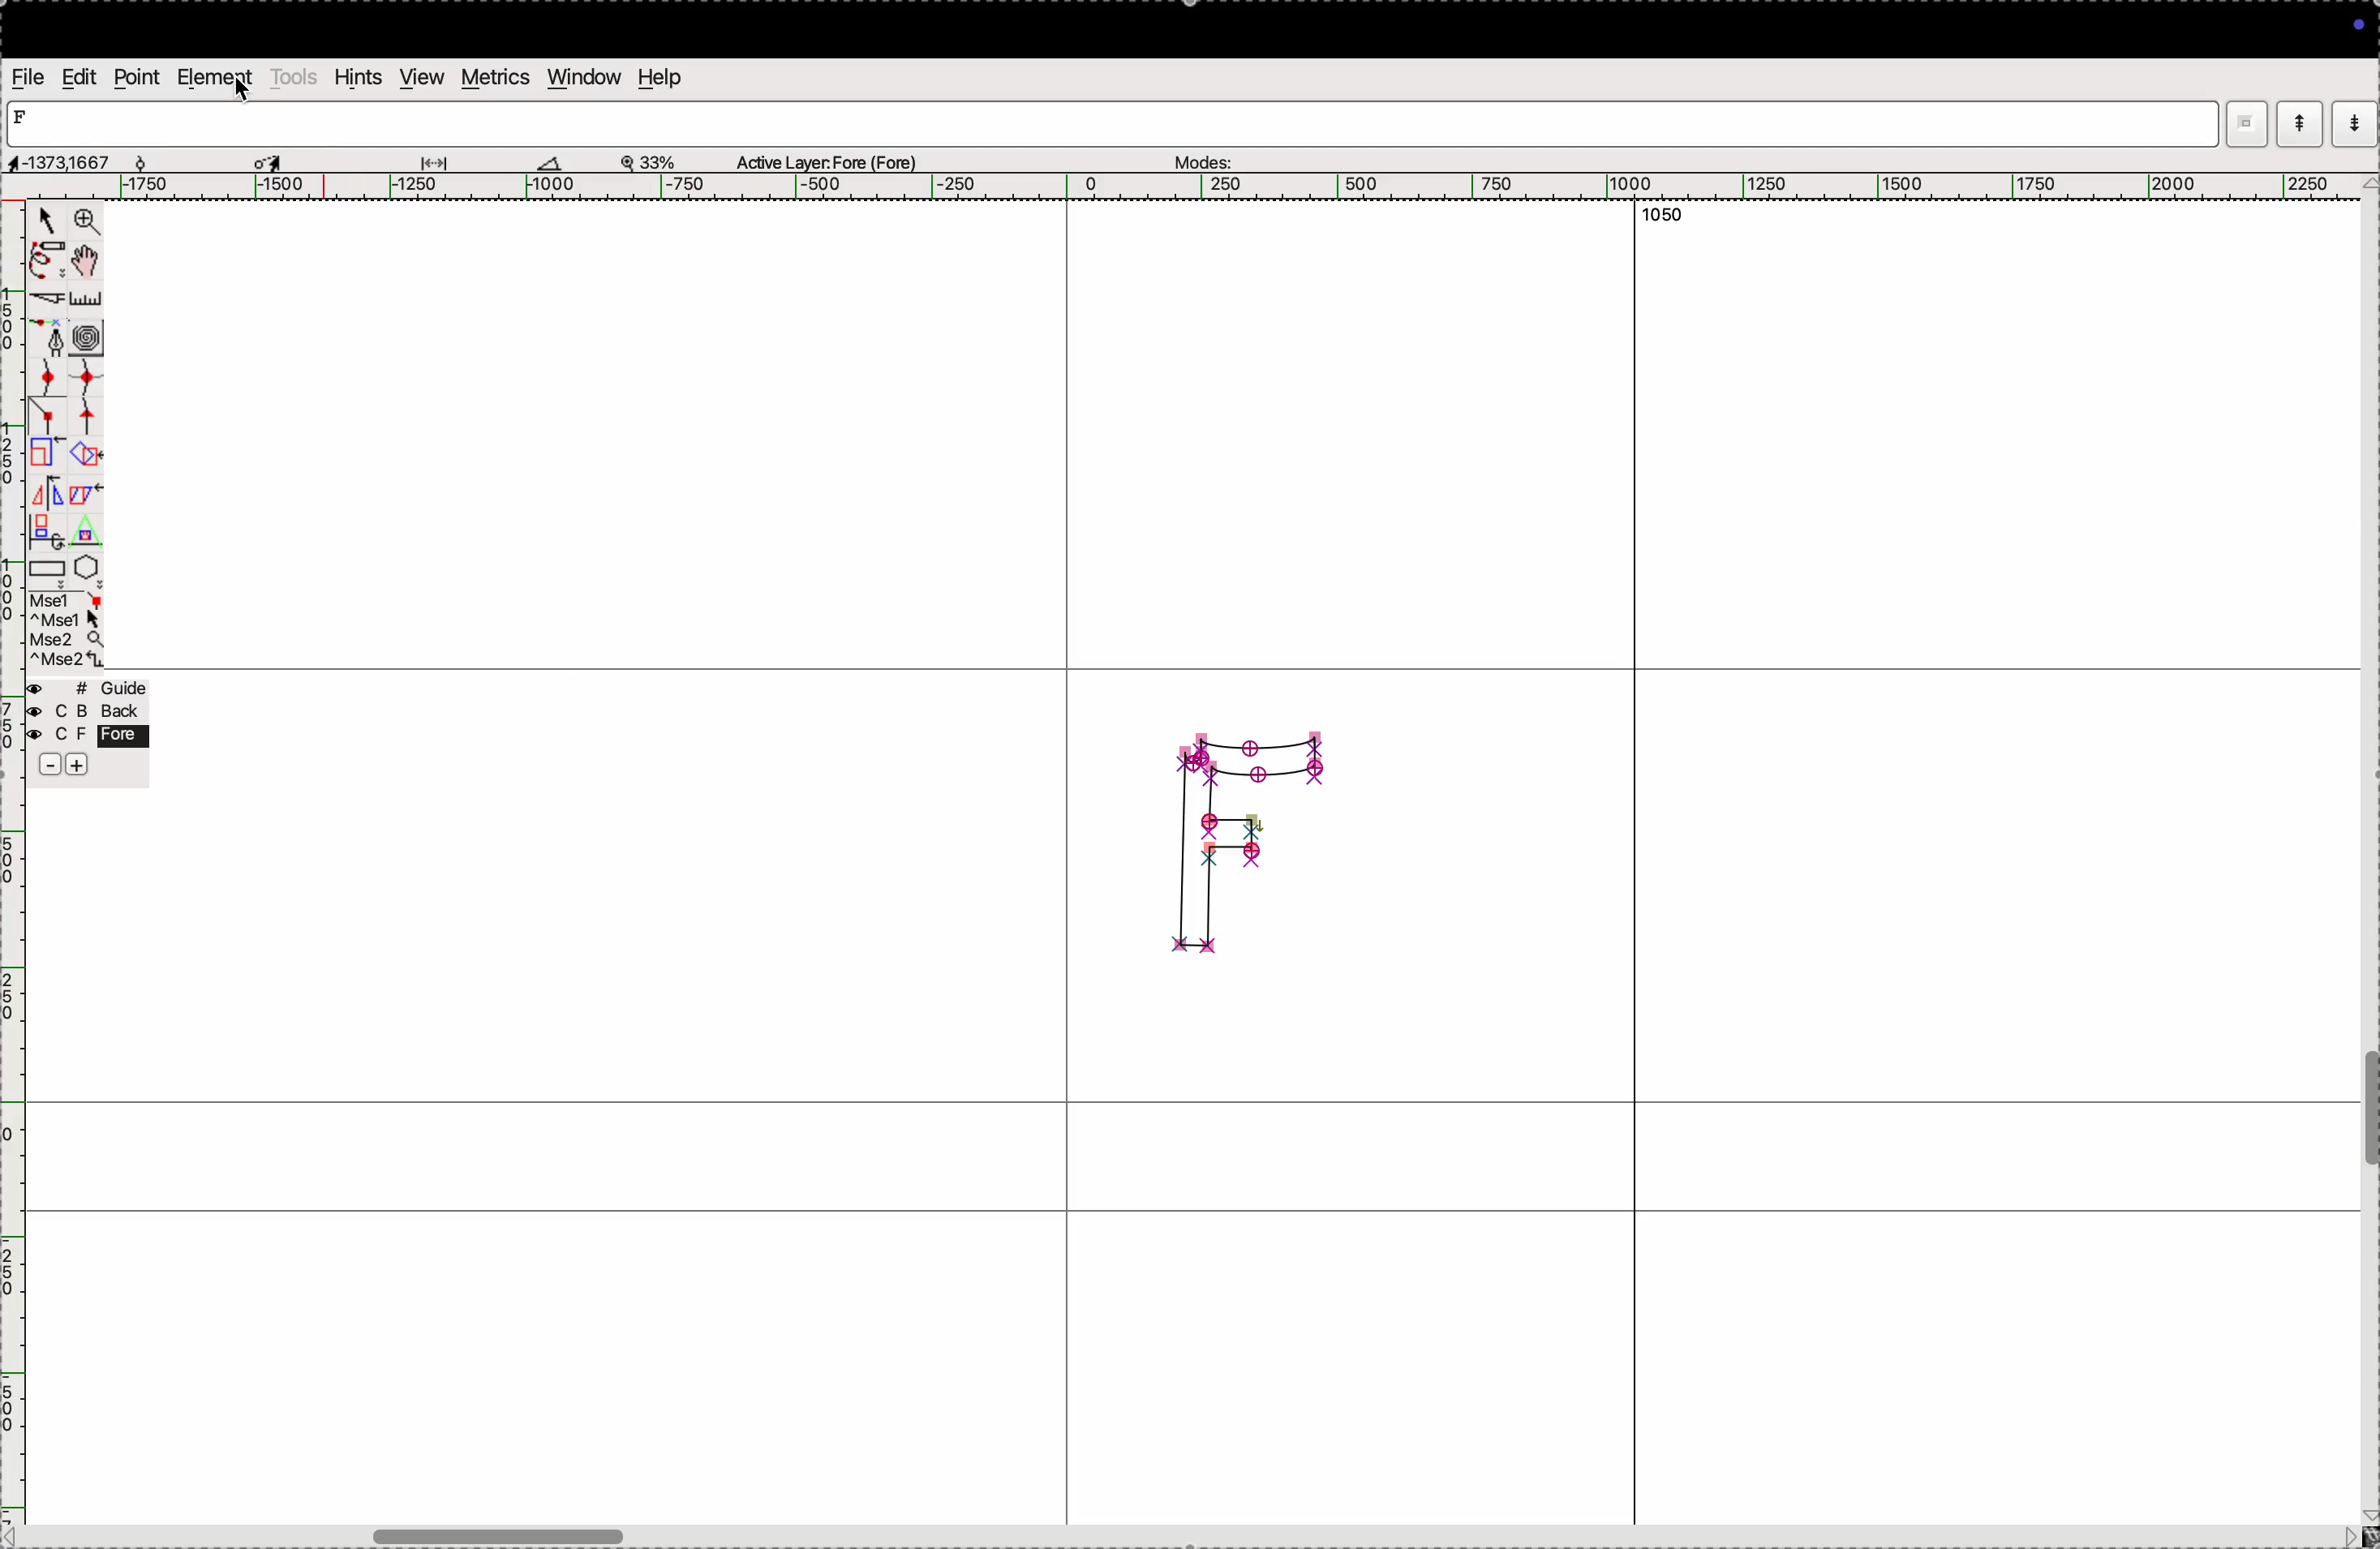  Describe the element at coordinates (87, 223) in the screenshot. I see `zoom` at that location.